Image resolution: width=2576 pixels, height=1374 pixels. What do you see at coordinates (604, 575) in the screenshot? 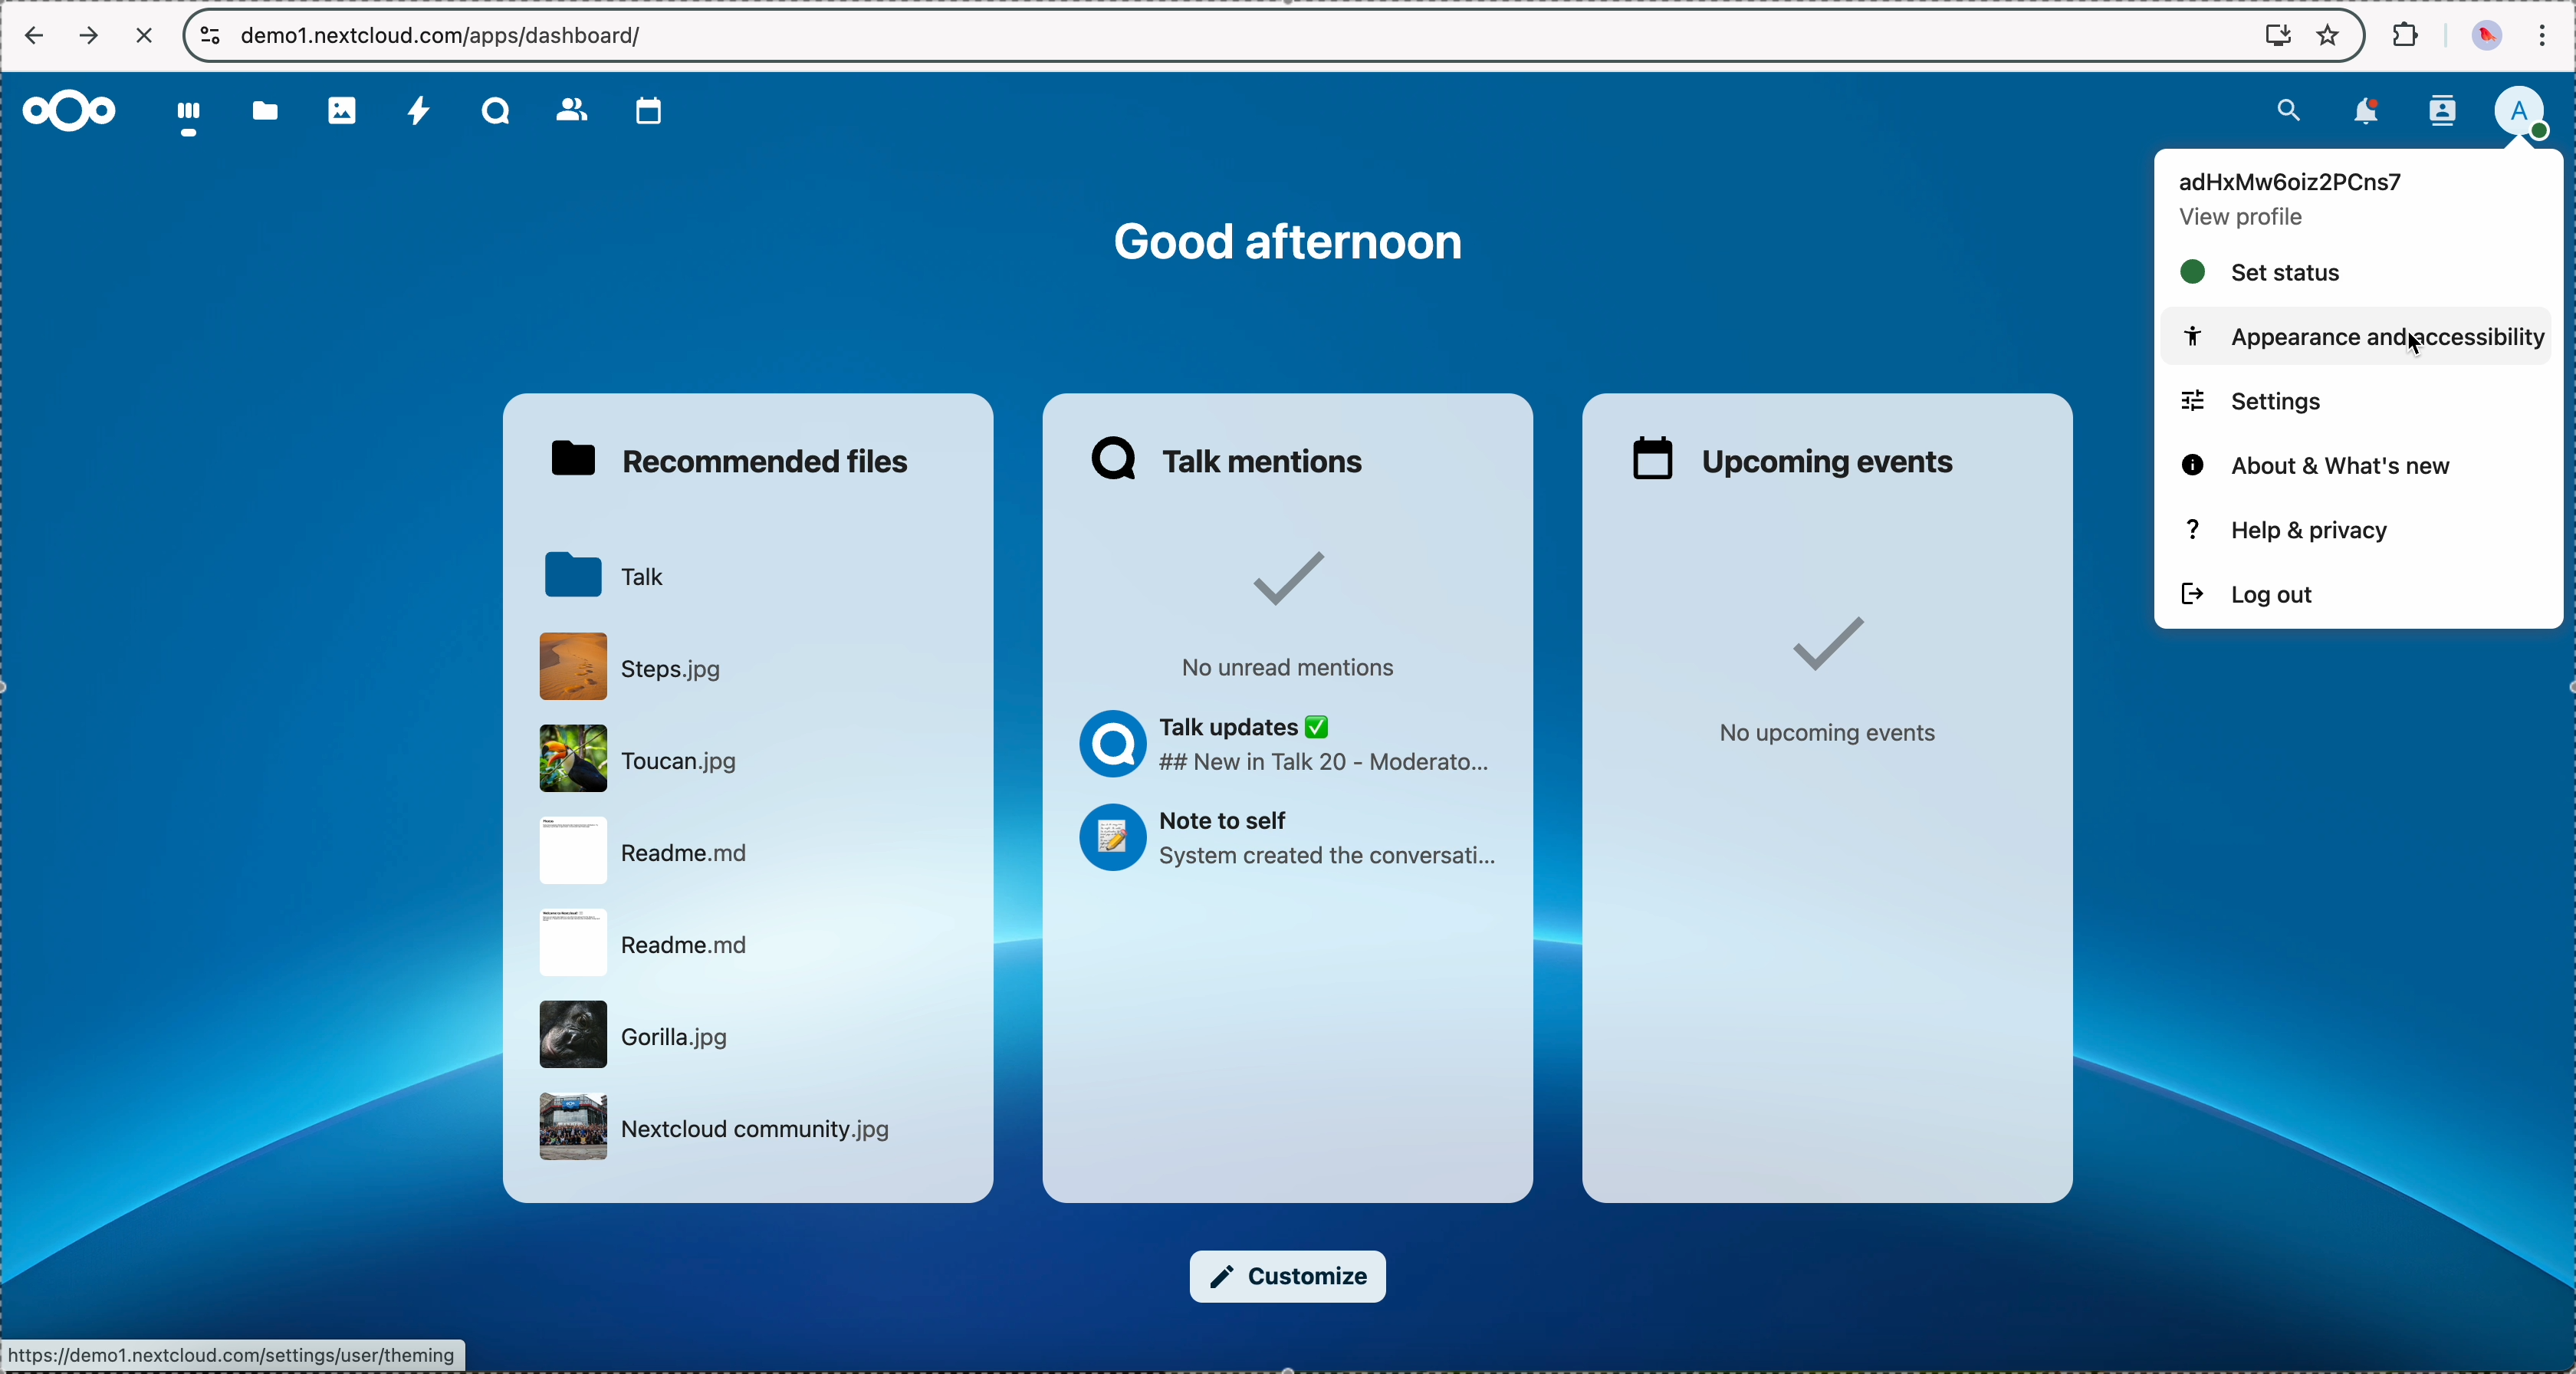
I see `talk folder` at bounding box center [604, 575].